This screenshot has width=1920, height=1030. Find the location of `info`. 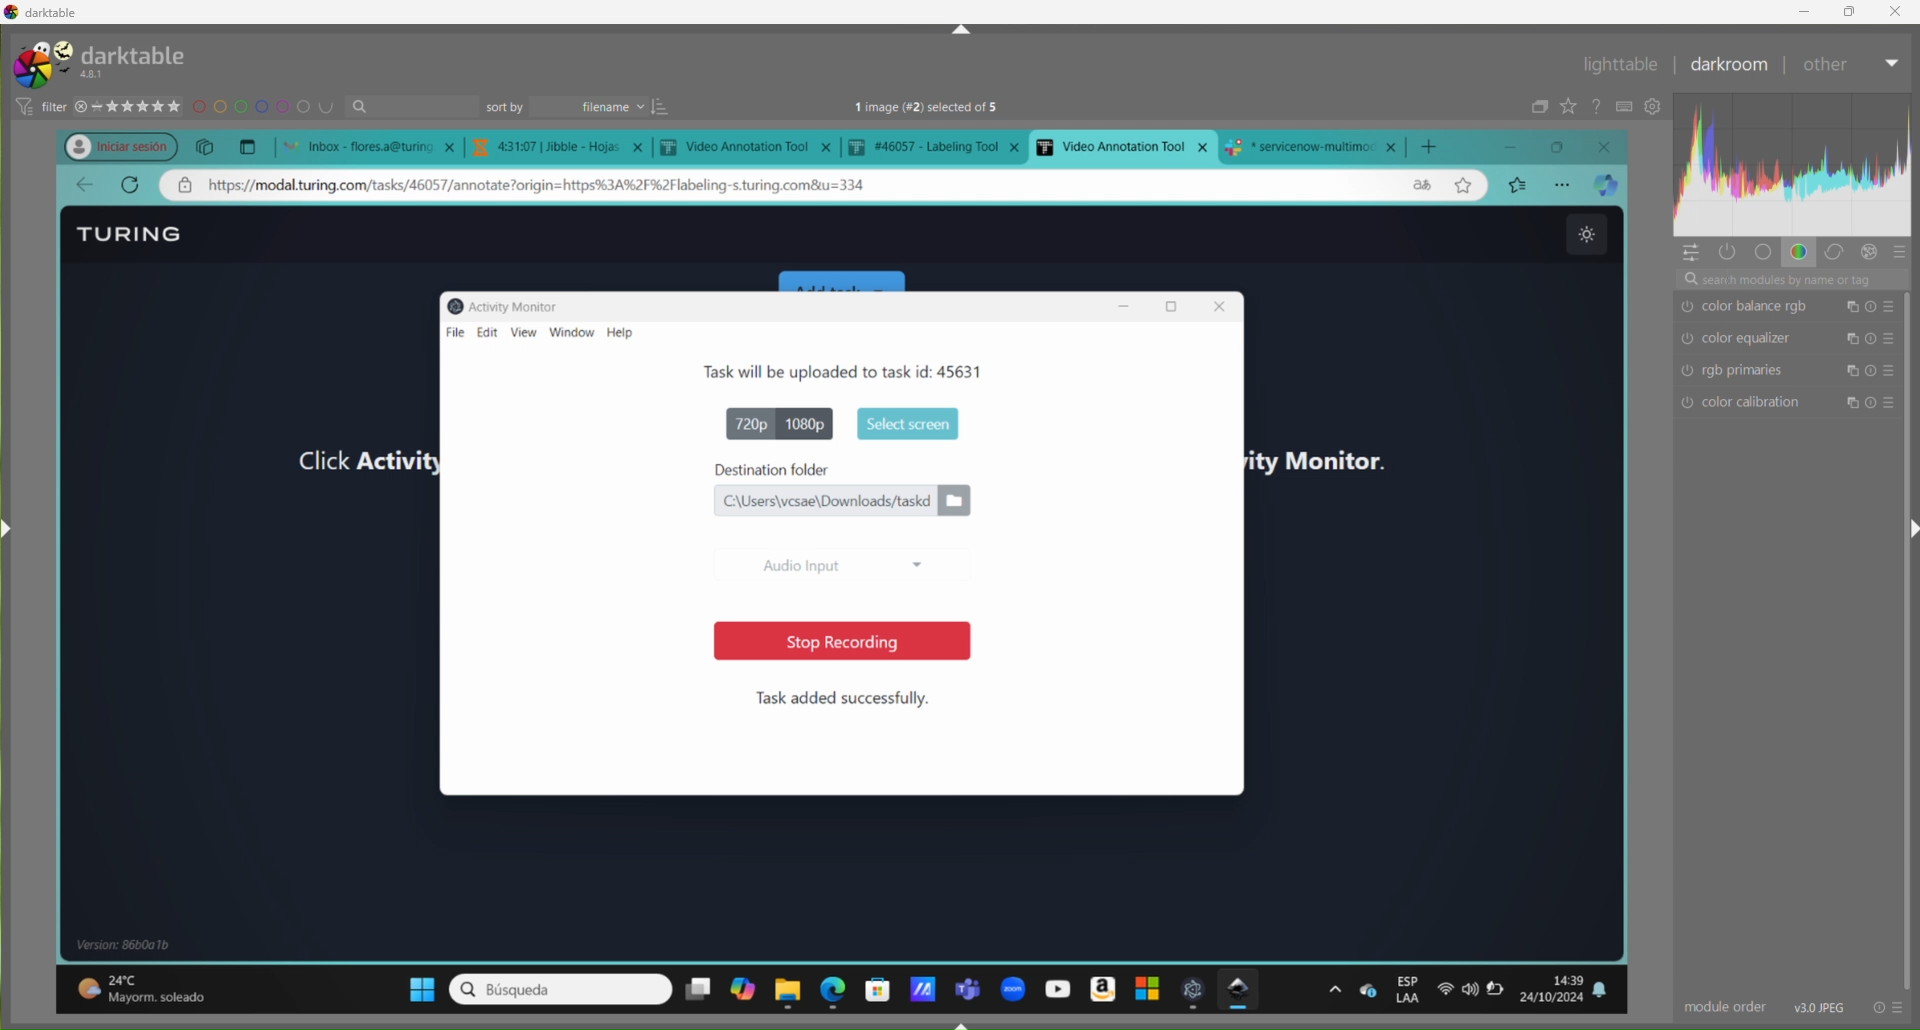

info is located at coordinates (1890, 1006).